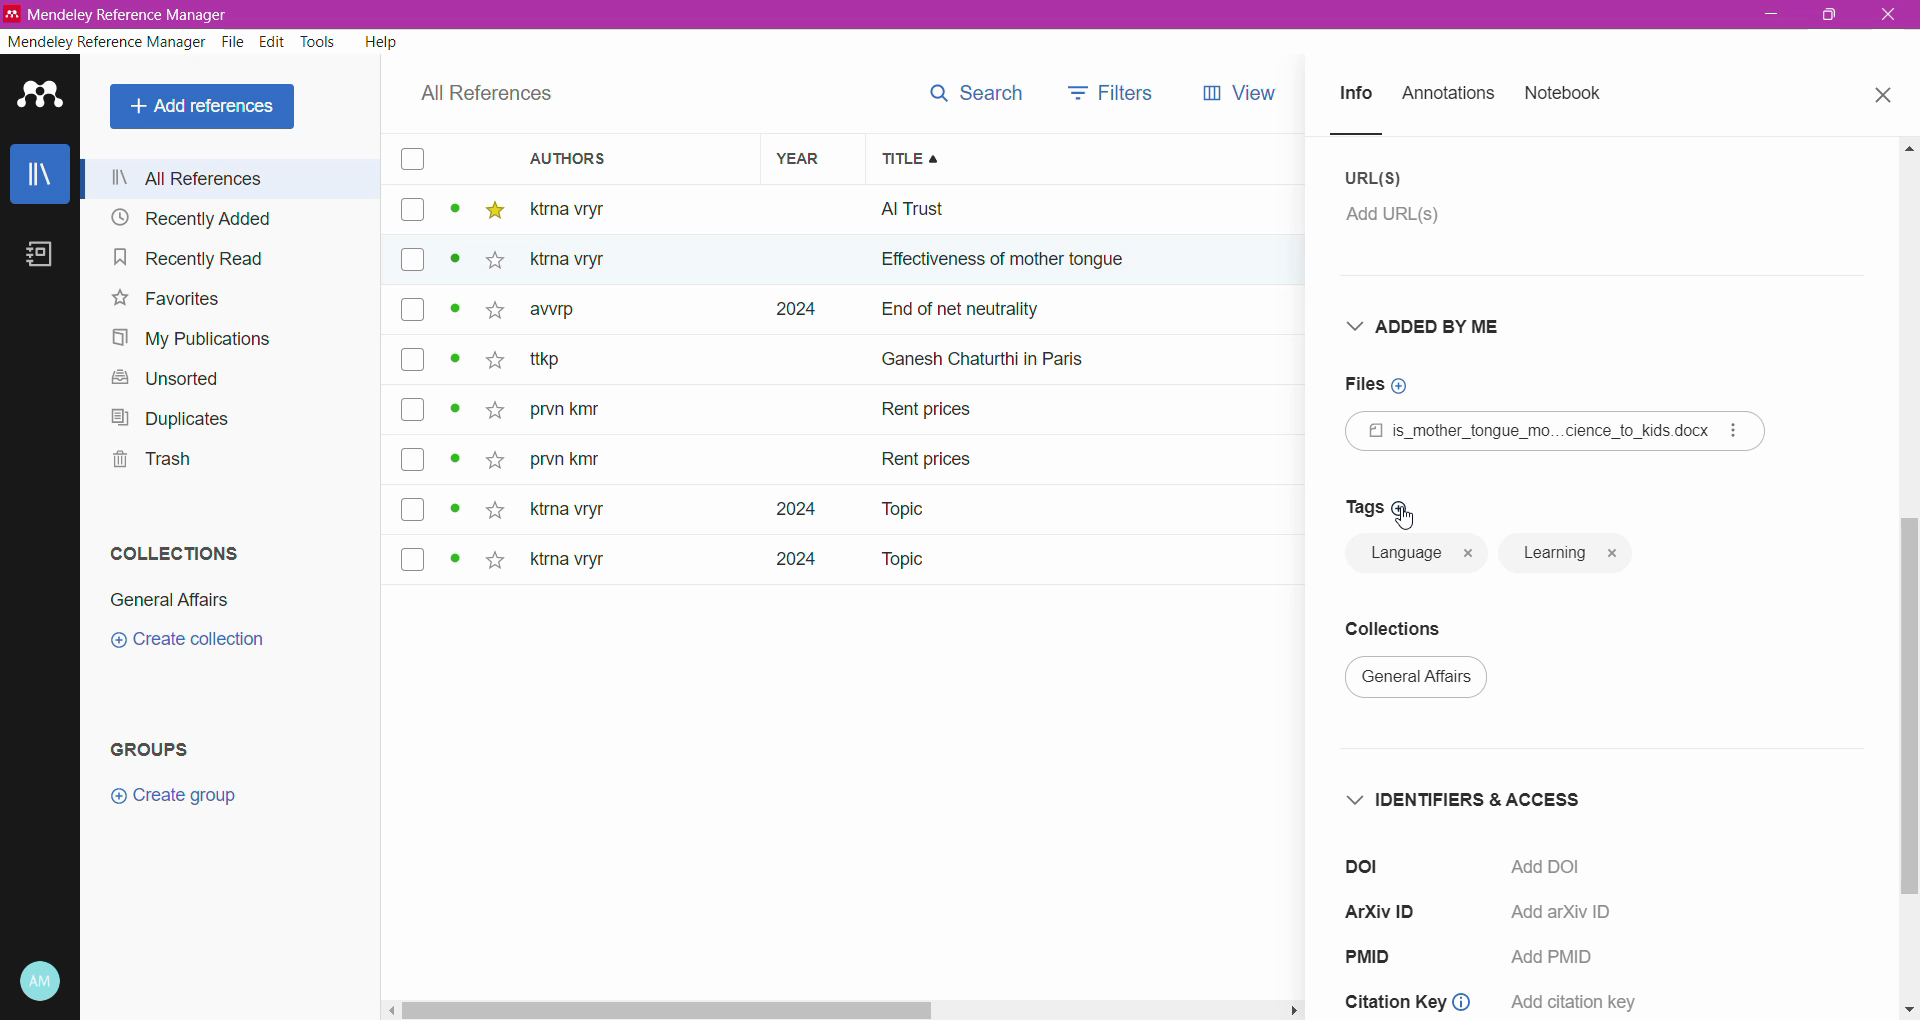 The height and width of the screenshot is (1020, 1920). Describe the element at coordinates (1020, 209) in the screenshot. I see `all trust` at that location.